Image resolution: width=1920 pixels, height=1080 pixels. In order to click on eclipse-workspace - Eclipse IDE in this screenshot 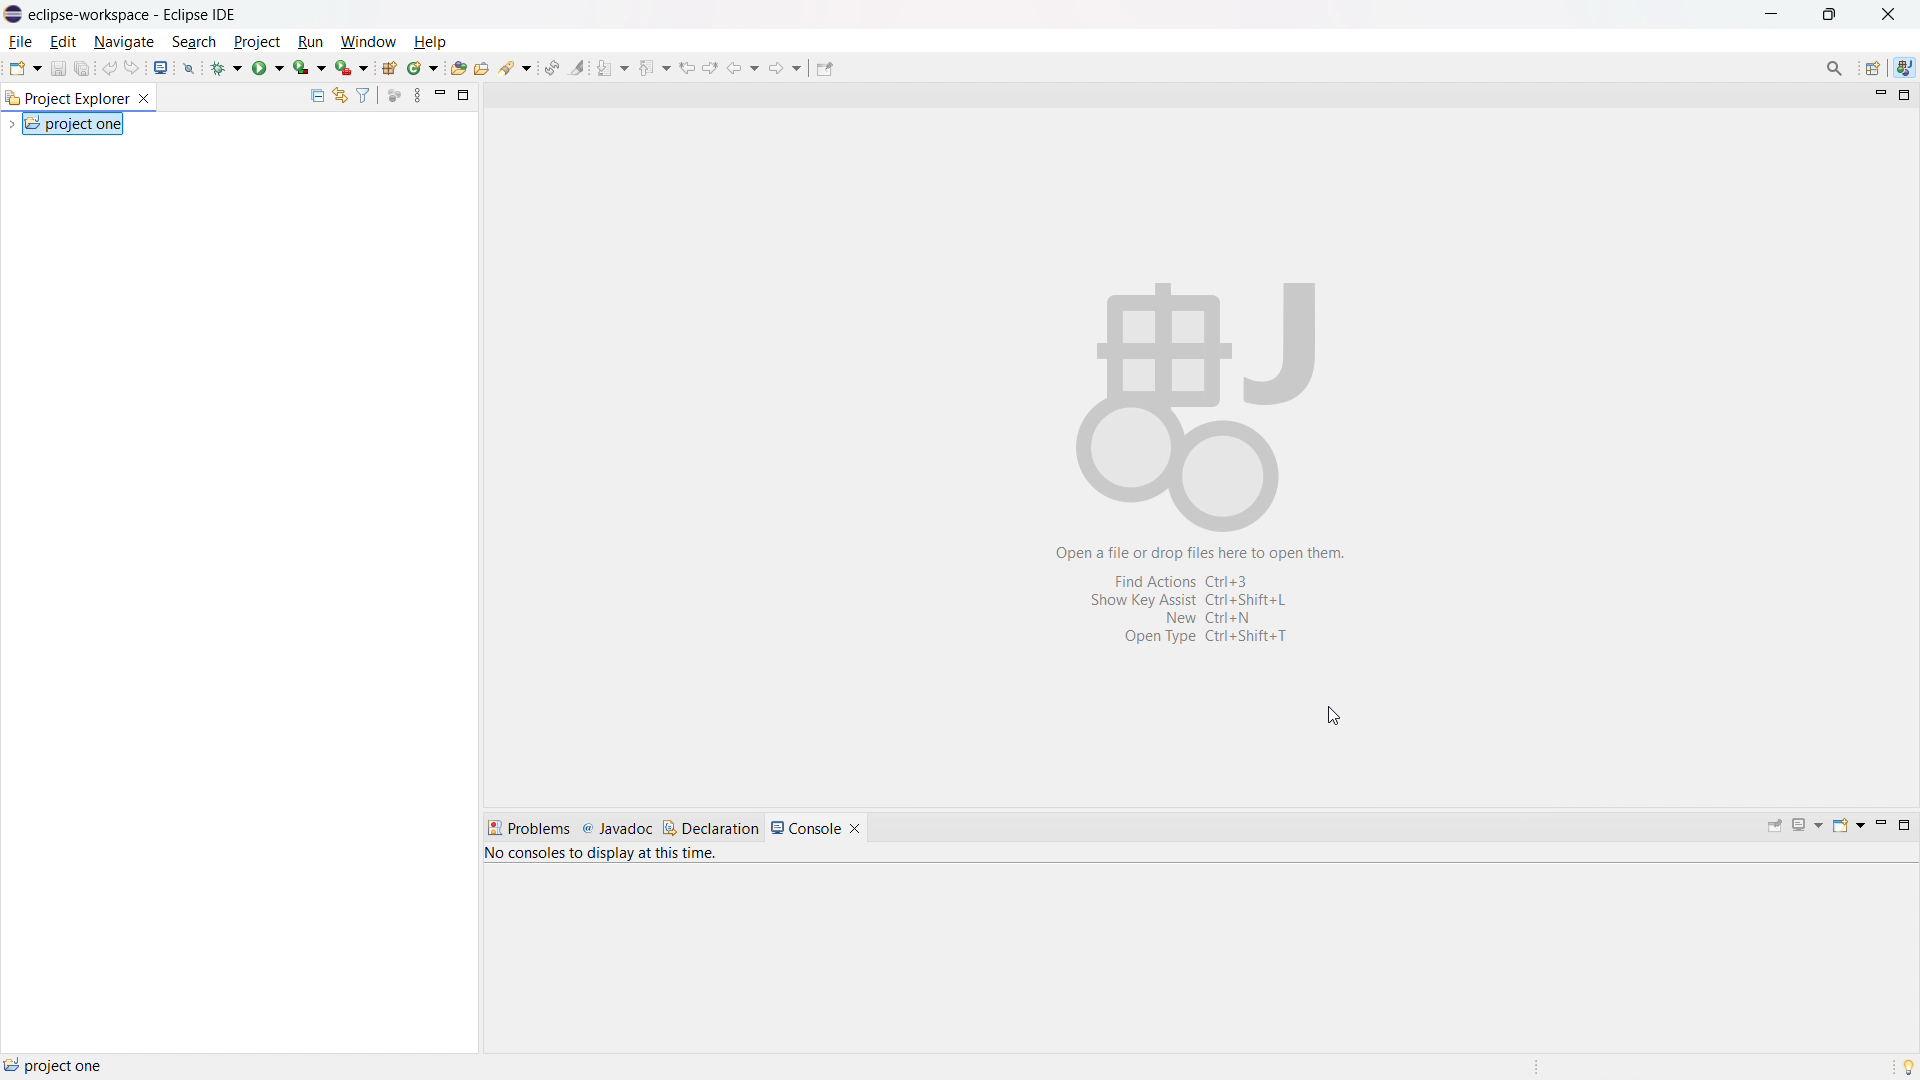, I will do `click(133, 15)`.